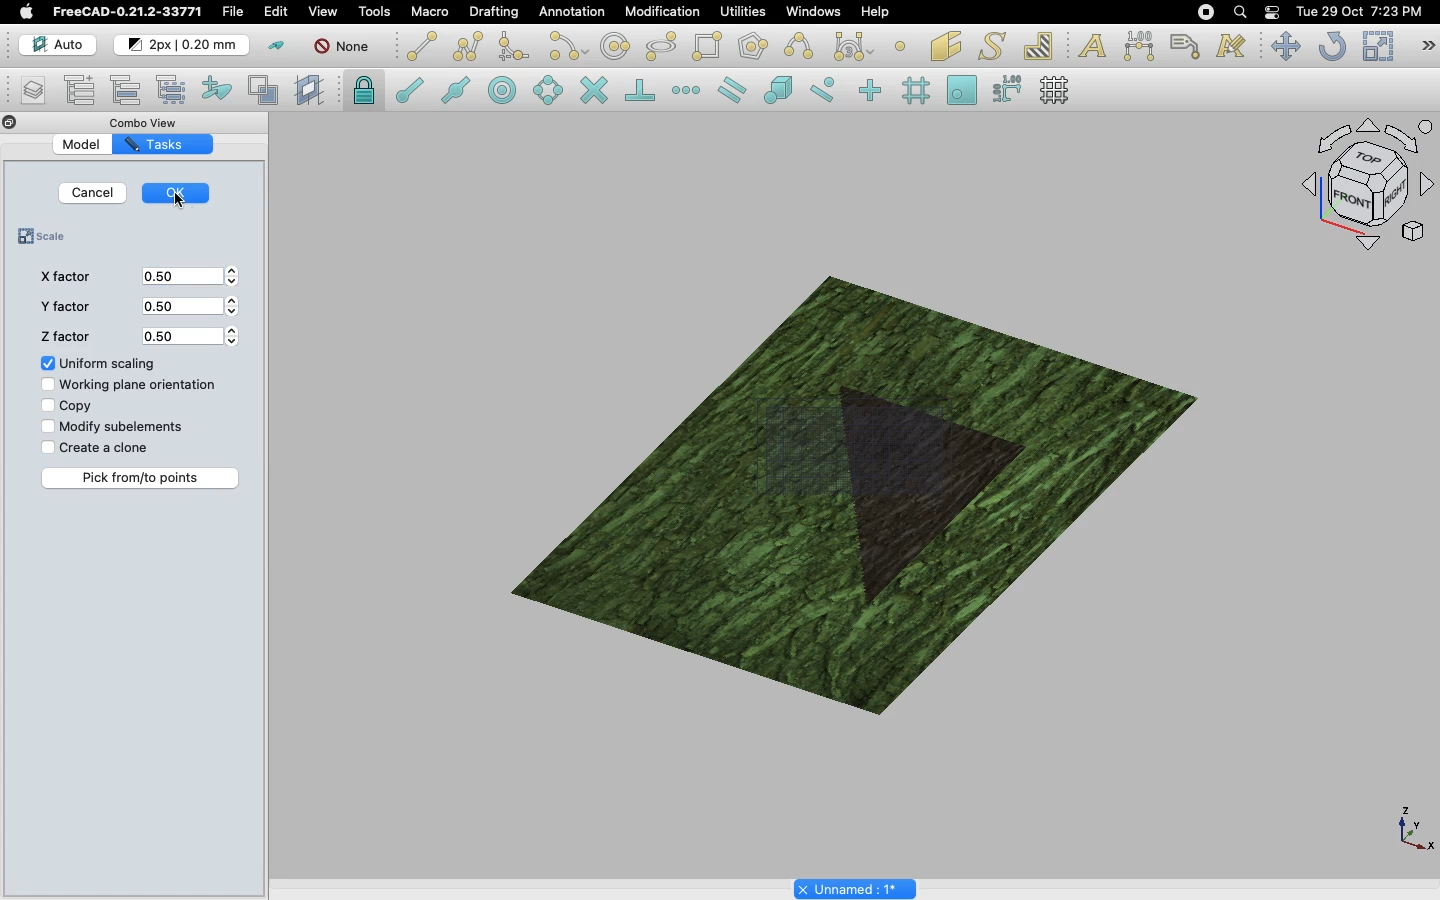 This screenshot has height=900, width=1440. What do you see at coordinates (543, 89) in the screenshot?
I see `Snap angle` at bounding box center [543, 89].